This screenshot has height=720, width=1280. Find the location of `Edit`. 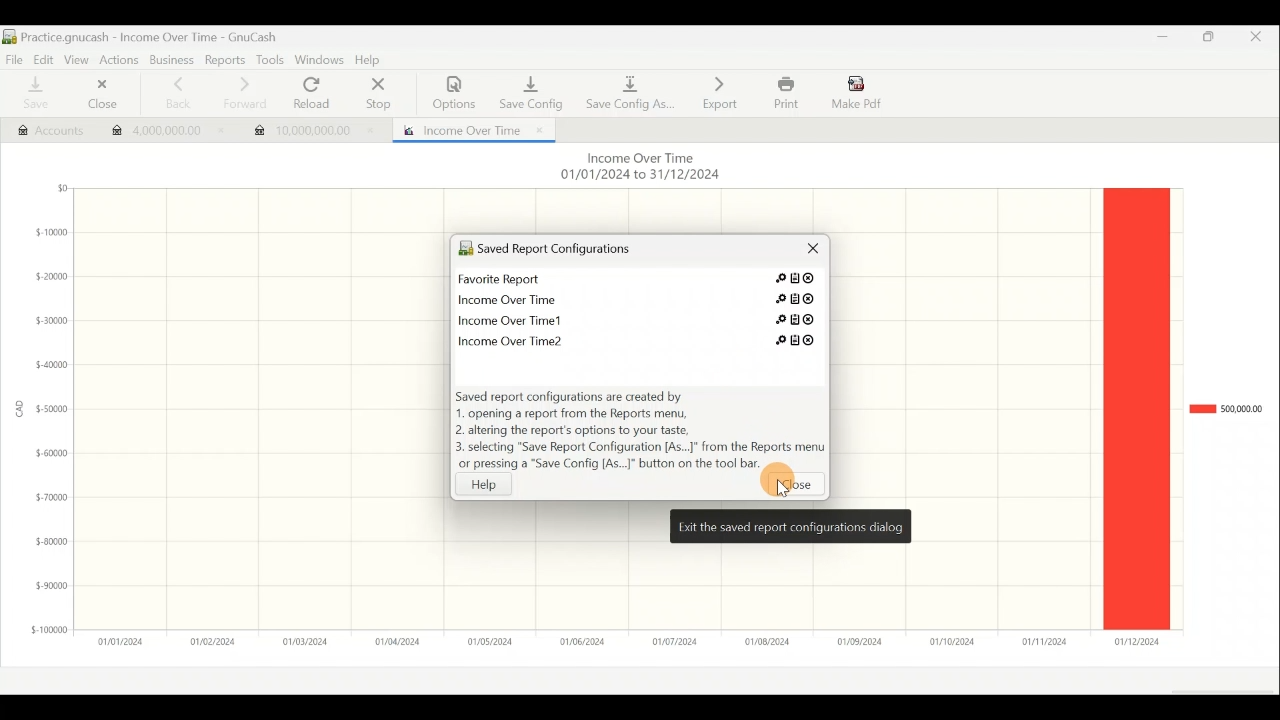

Edit is located at coordinates (40, 58).